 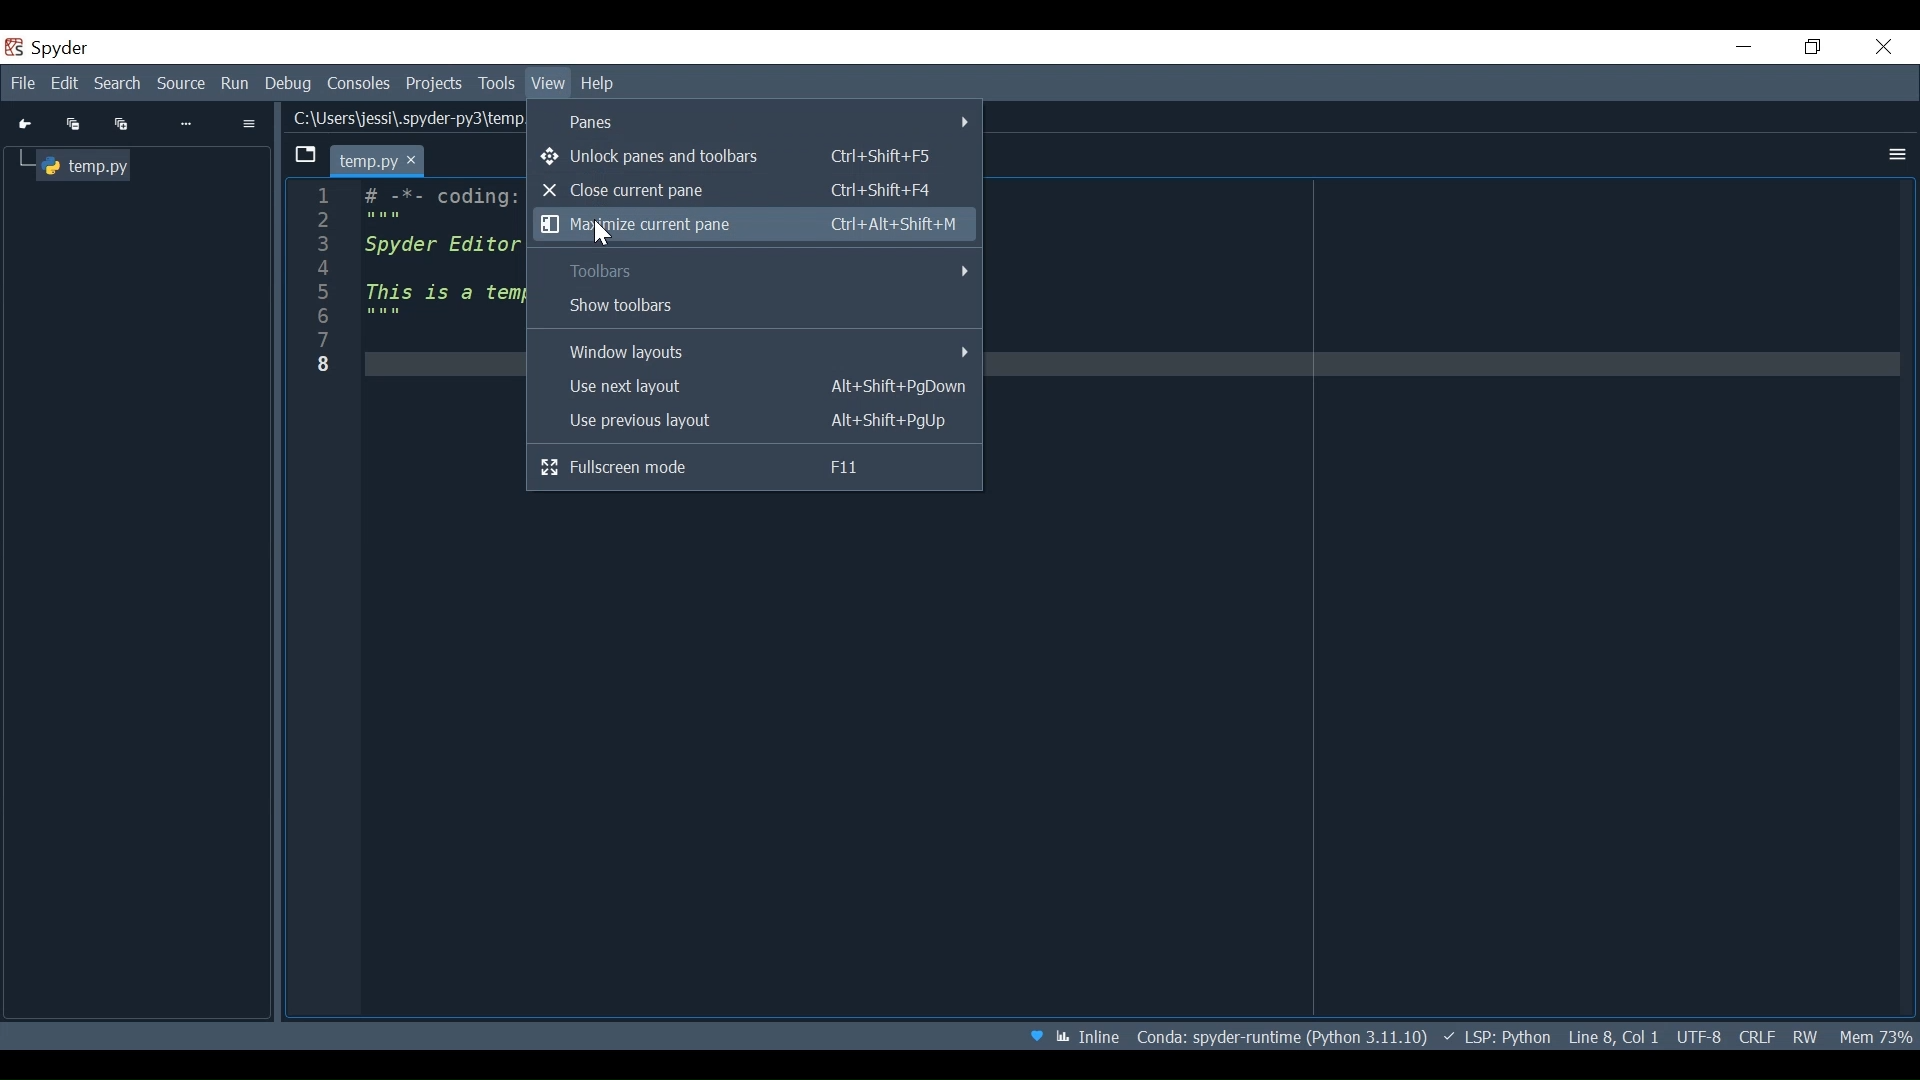 What do you see at coordinates (290, 83) in the screenshot?
I see `Debug` at bounding box center [290, 83].